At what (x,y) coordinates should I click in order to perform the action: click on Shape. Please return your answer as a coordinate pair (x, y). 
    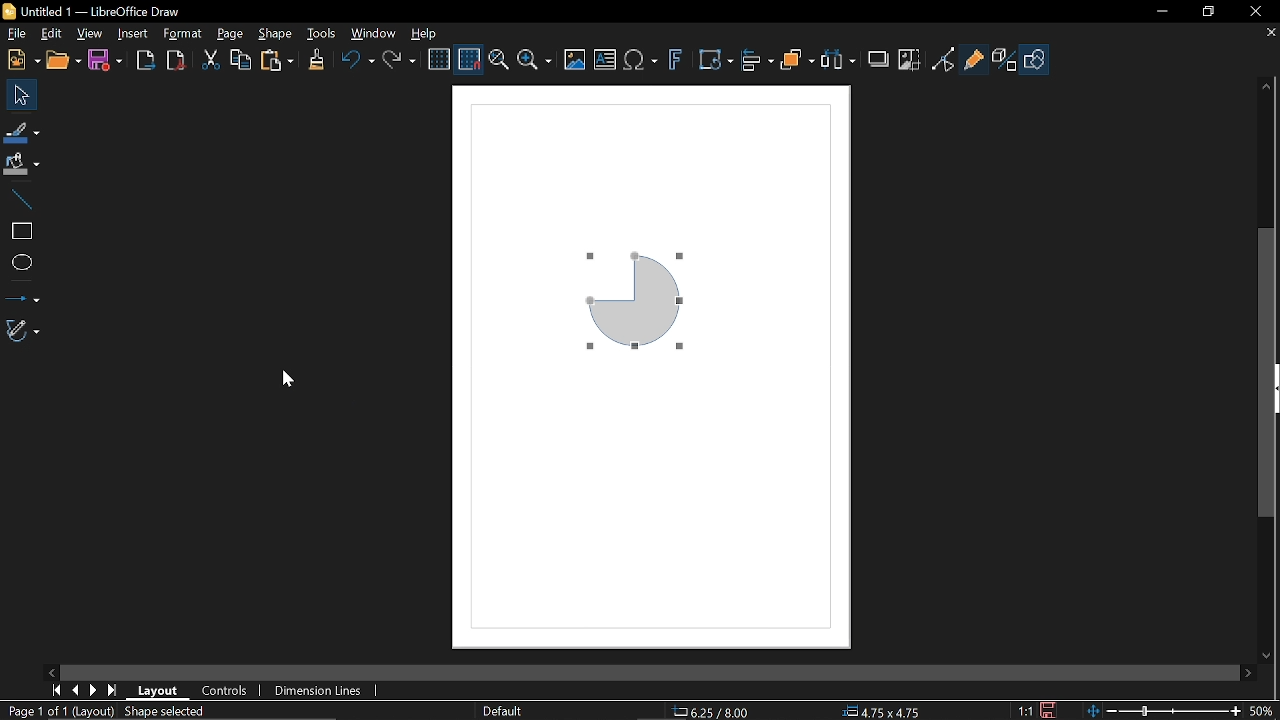
    Looking at the image, I should click on (278, 34).